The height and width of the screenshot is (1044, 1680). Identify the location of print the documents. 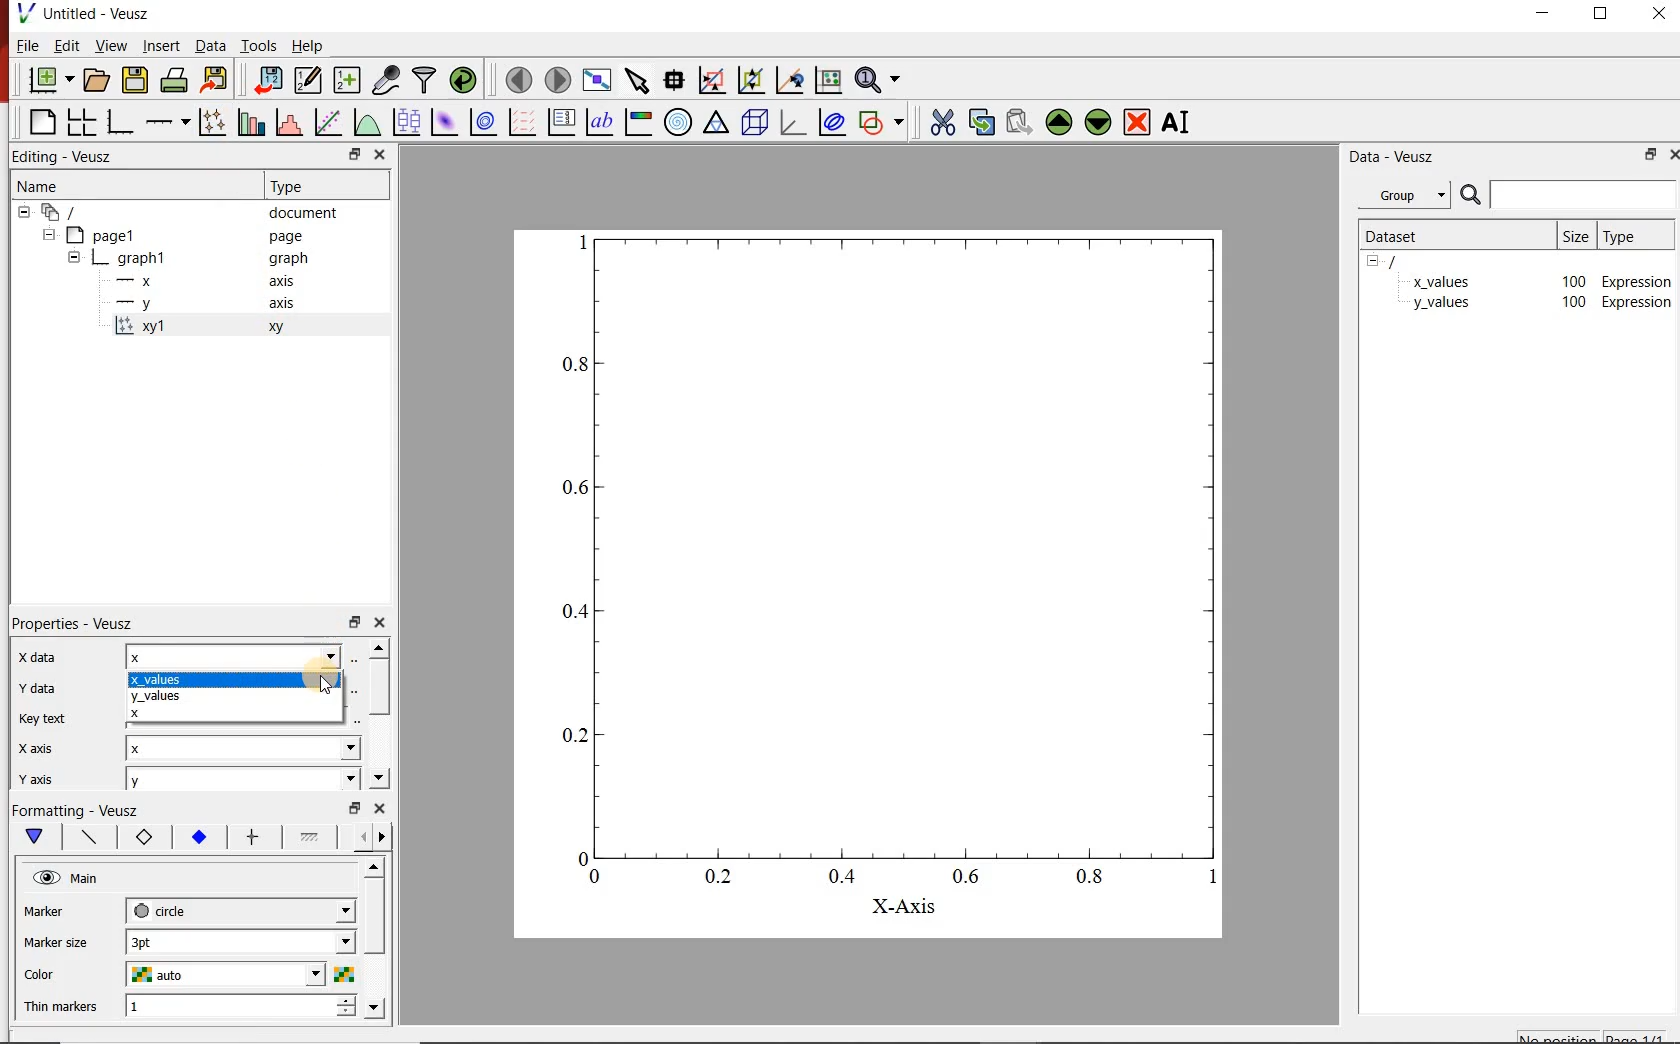
(174, 80).